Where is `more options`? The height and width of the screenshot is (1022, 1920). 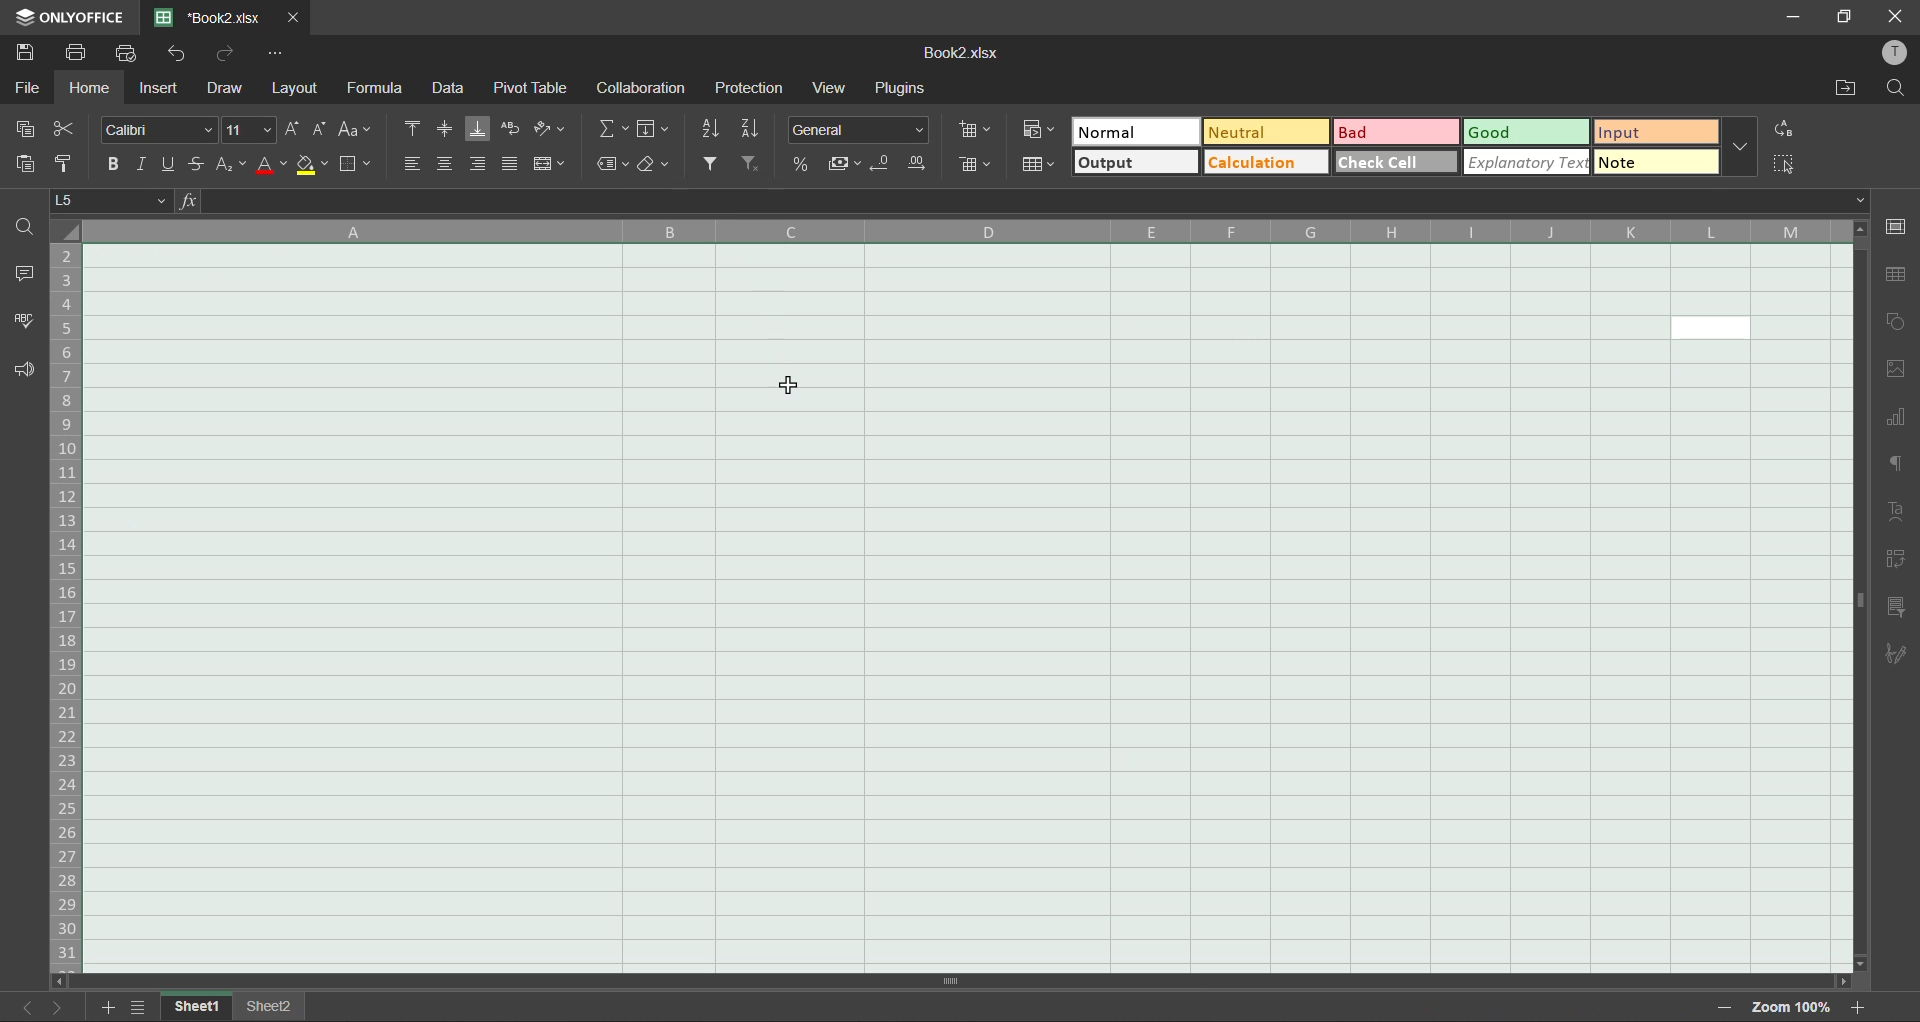 more options is located at coordinates (1741, 147).